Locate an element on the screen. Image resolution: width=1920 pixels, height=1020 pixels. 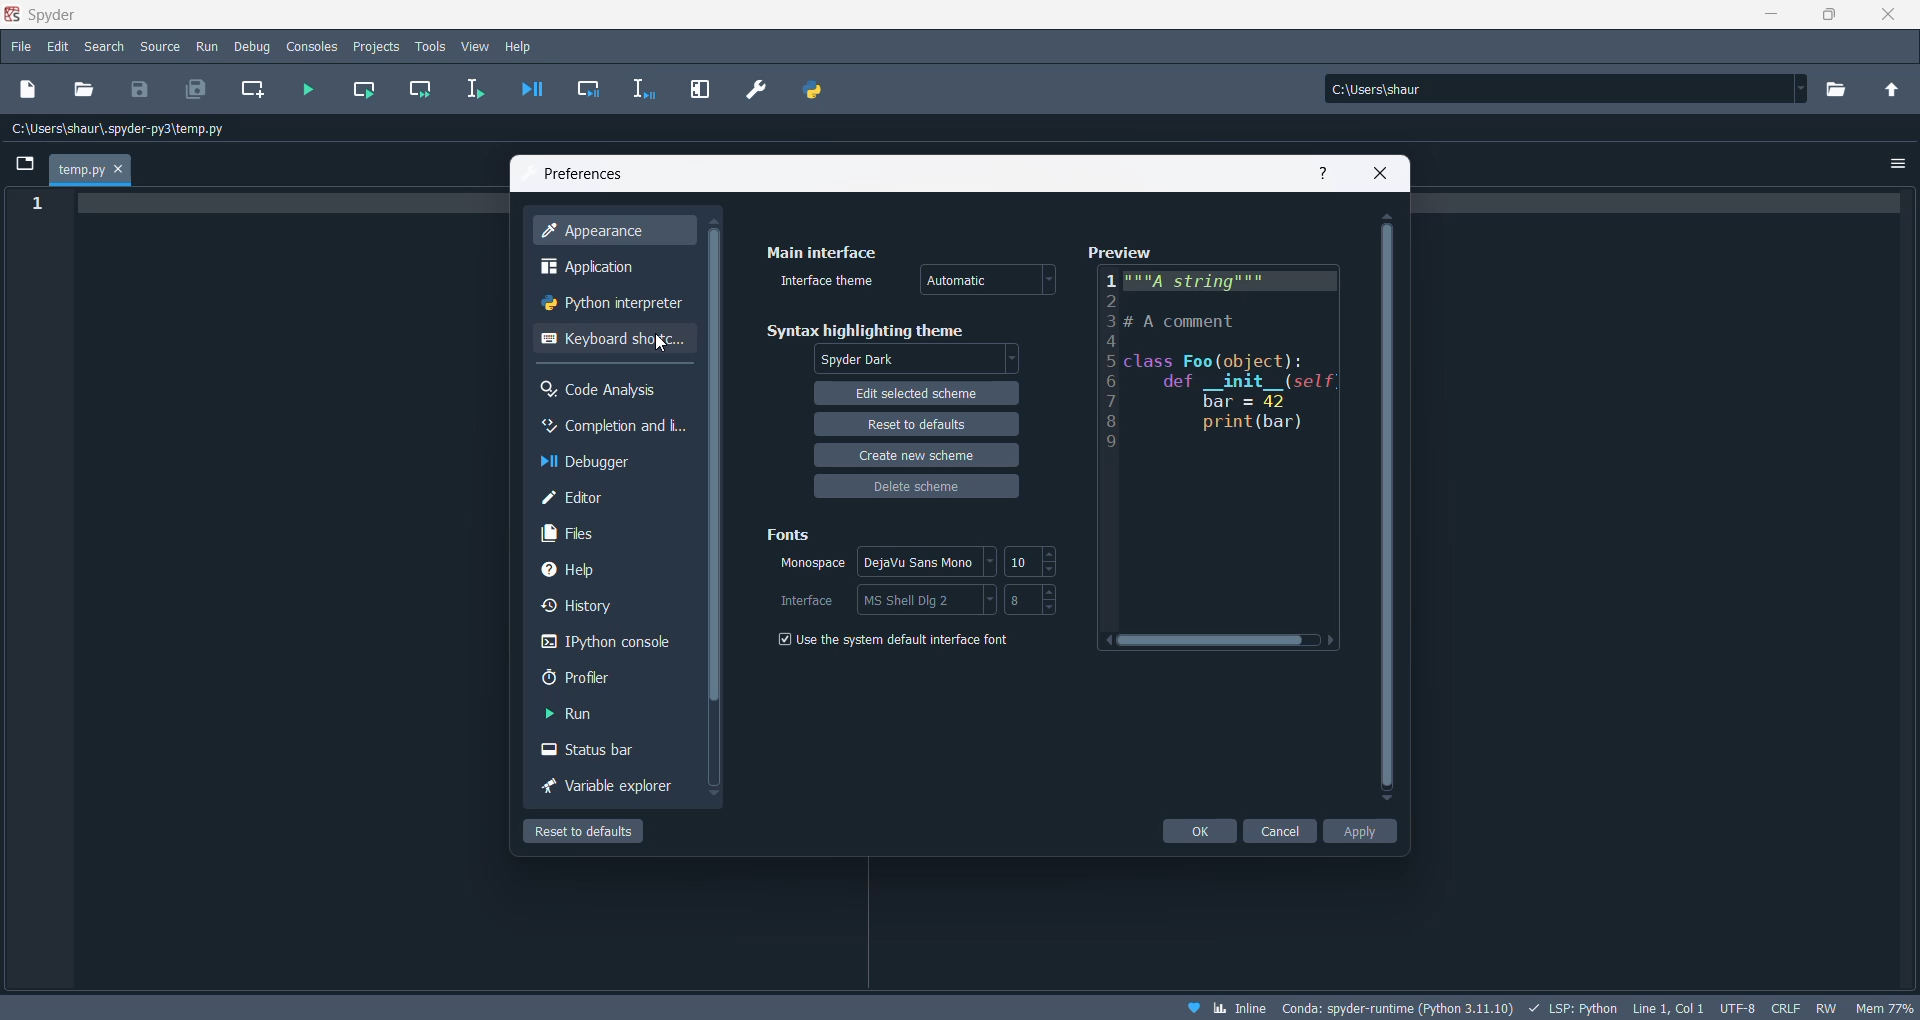
create new cell is located at coordinates (253, 92).